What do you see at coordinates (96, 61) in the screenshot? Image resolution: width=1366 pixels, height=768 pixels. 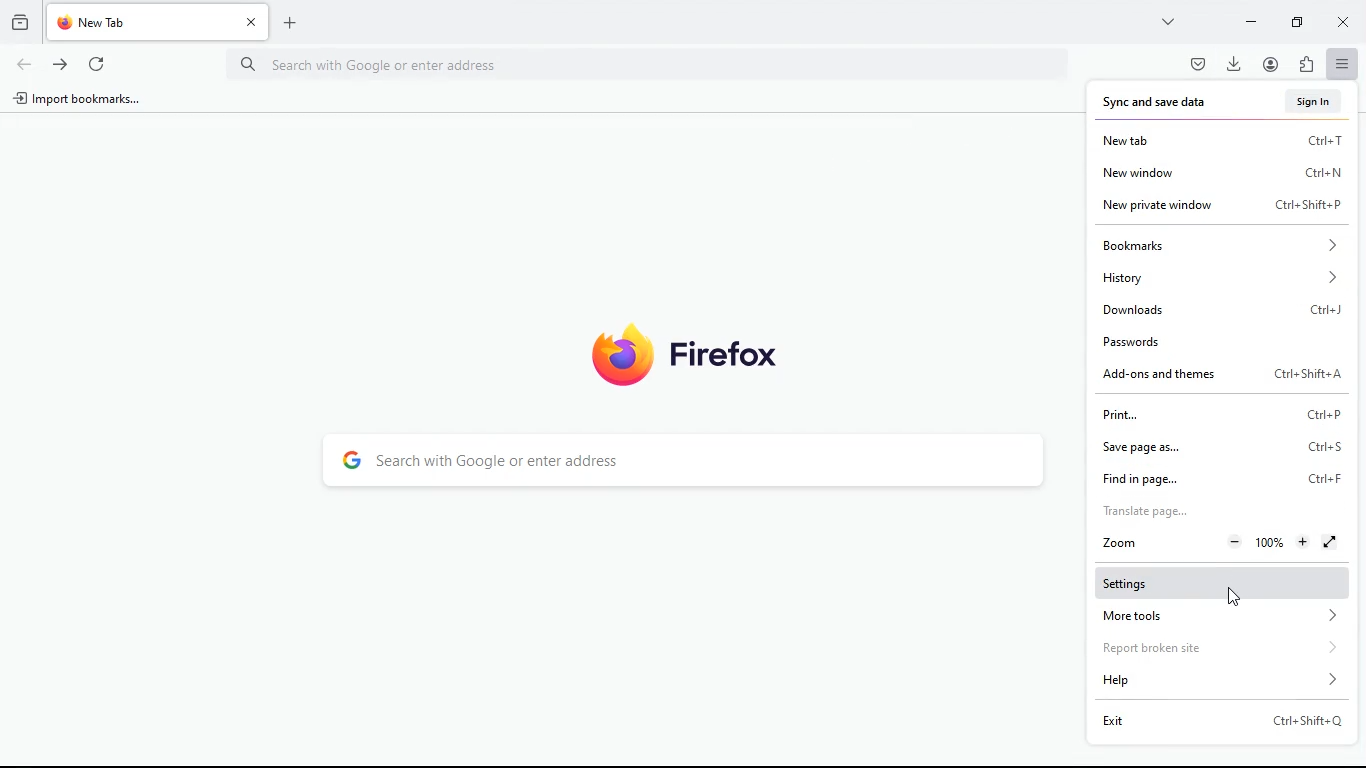 I see `refresh` at bounding box center [96, 61].